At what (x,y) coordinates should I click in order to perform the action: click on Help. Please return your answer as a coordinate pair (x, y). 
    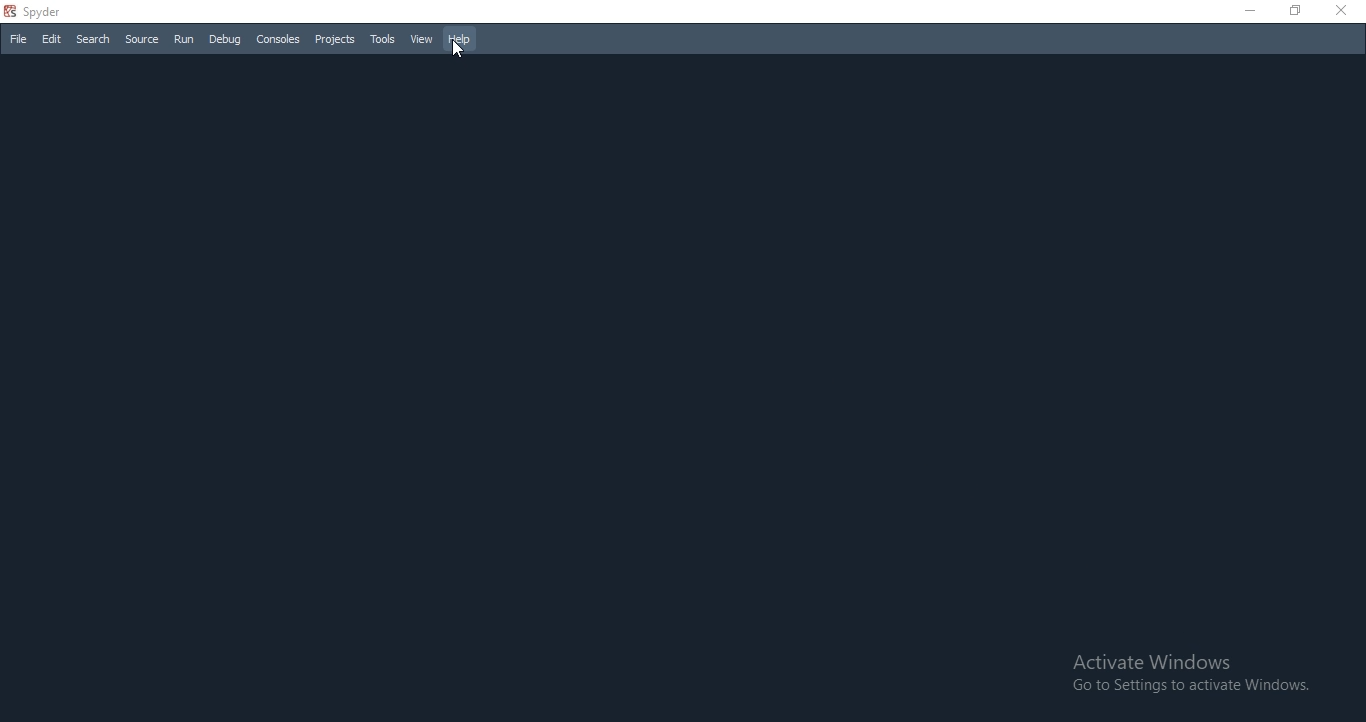
    Looking at the image, I should click on (460, 40).